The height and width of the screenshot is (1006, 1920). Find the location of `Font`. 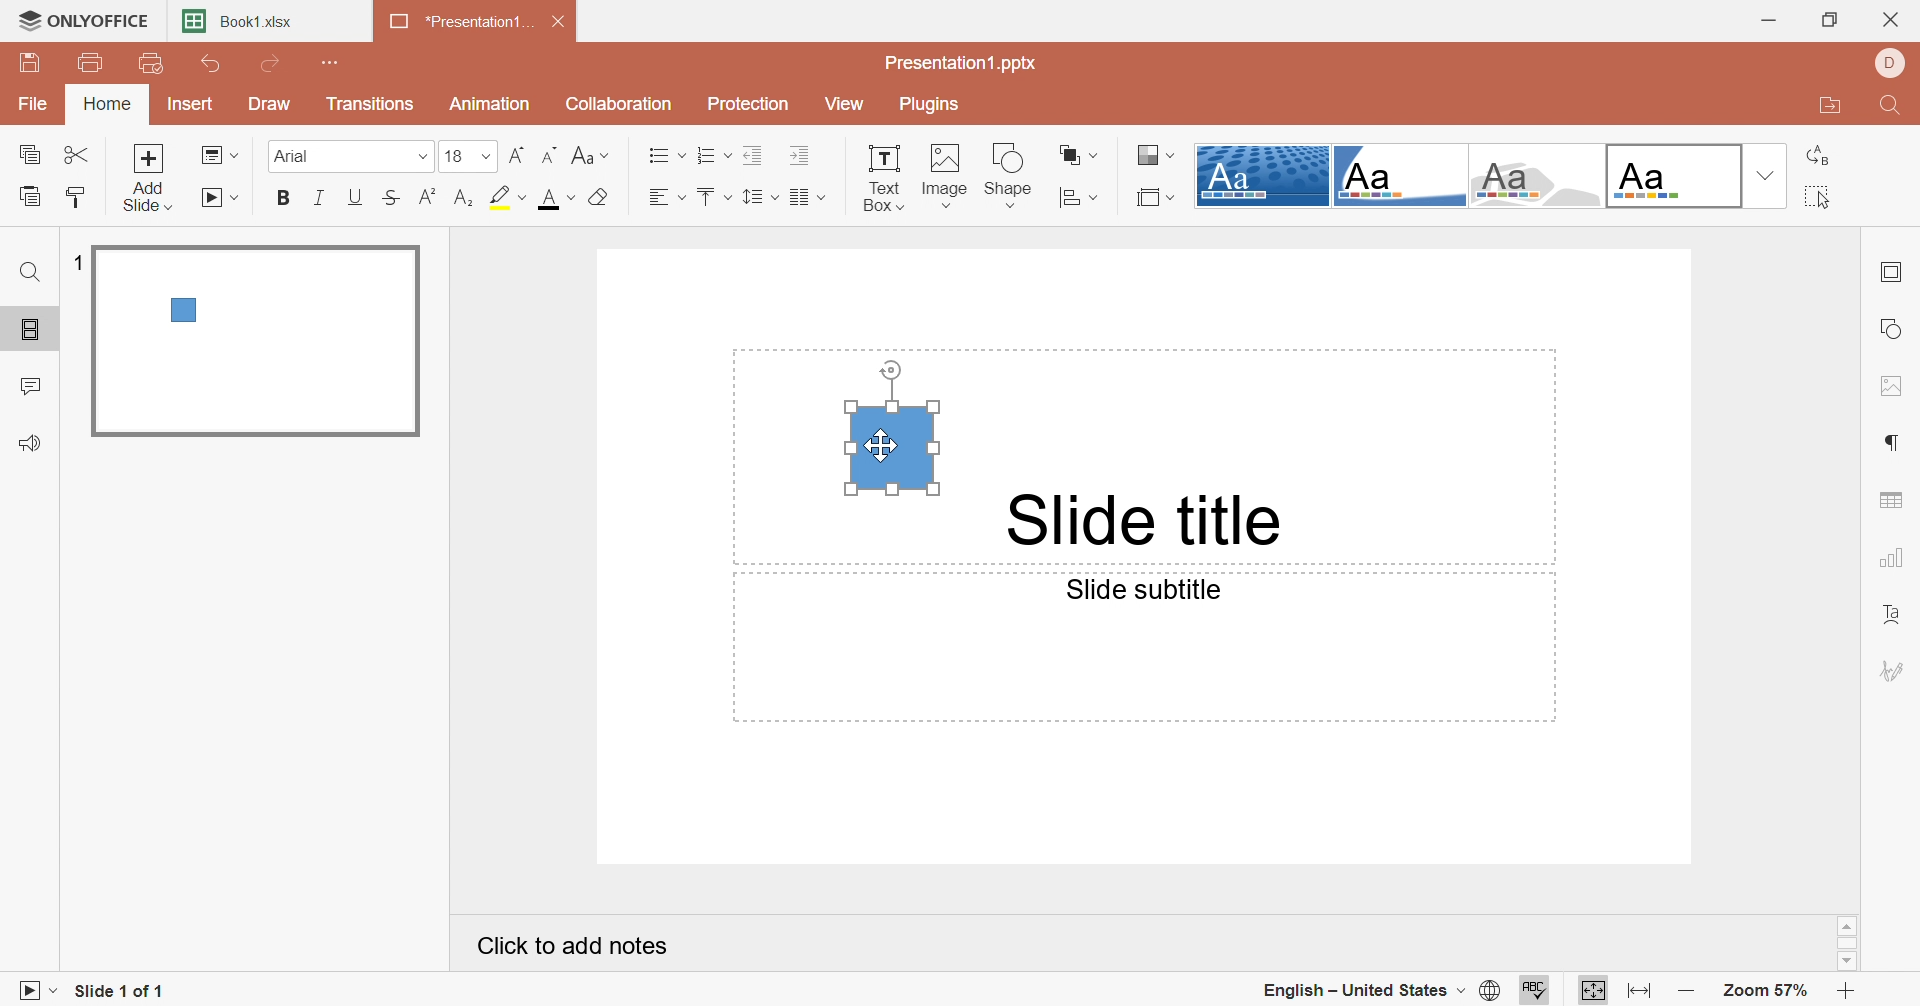

Font is located at coordinates (333, 157).